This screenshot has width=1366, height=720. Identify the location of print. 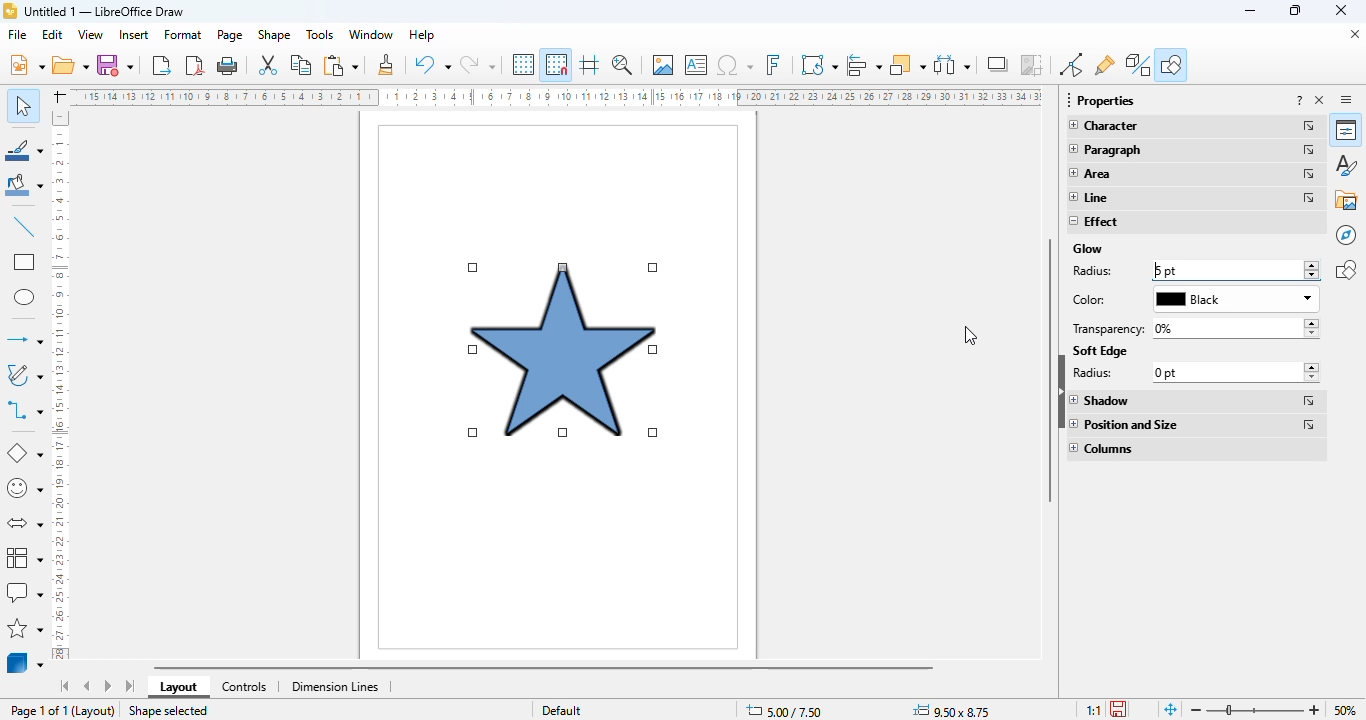
(228, 66).